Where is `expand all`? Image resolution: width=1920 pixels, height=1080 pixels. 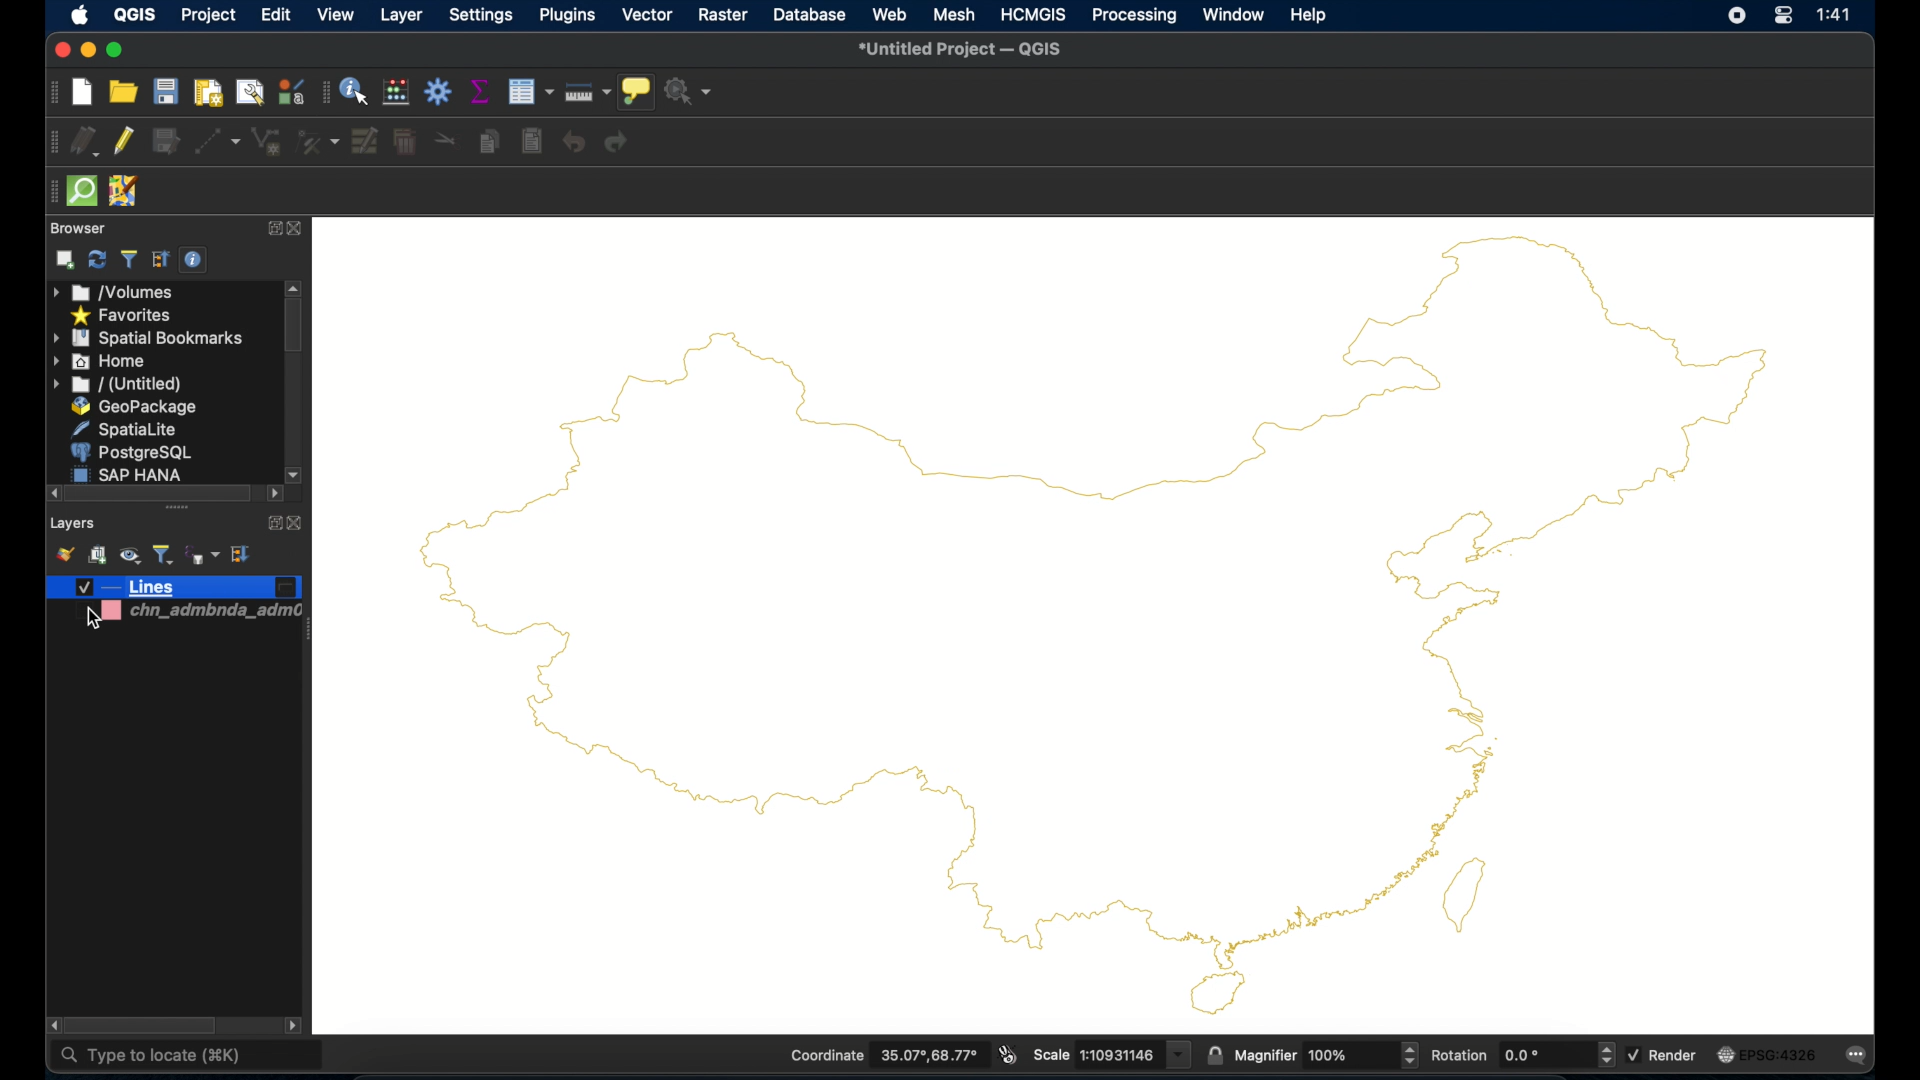 expand all is located at coordinates (242, 554).